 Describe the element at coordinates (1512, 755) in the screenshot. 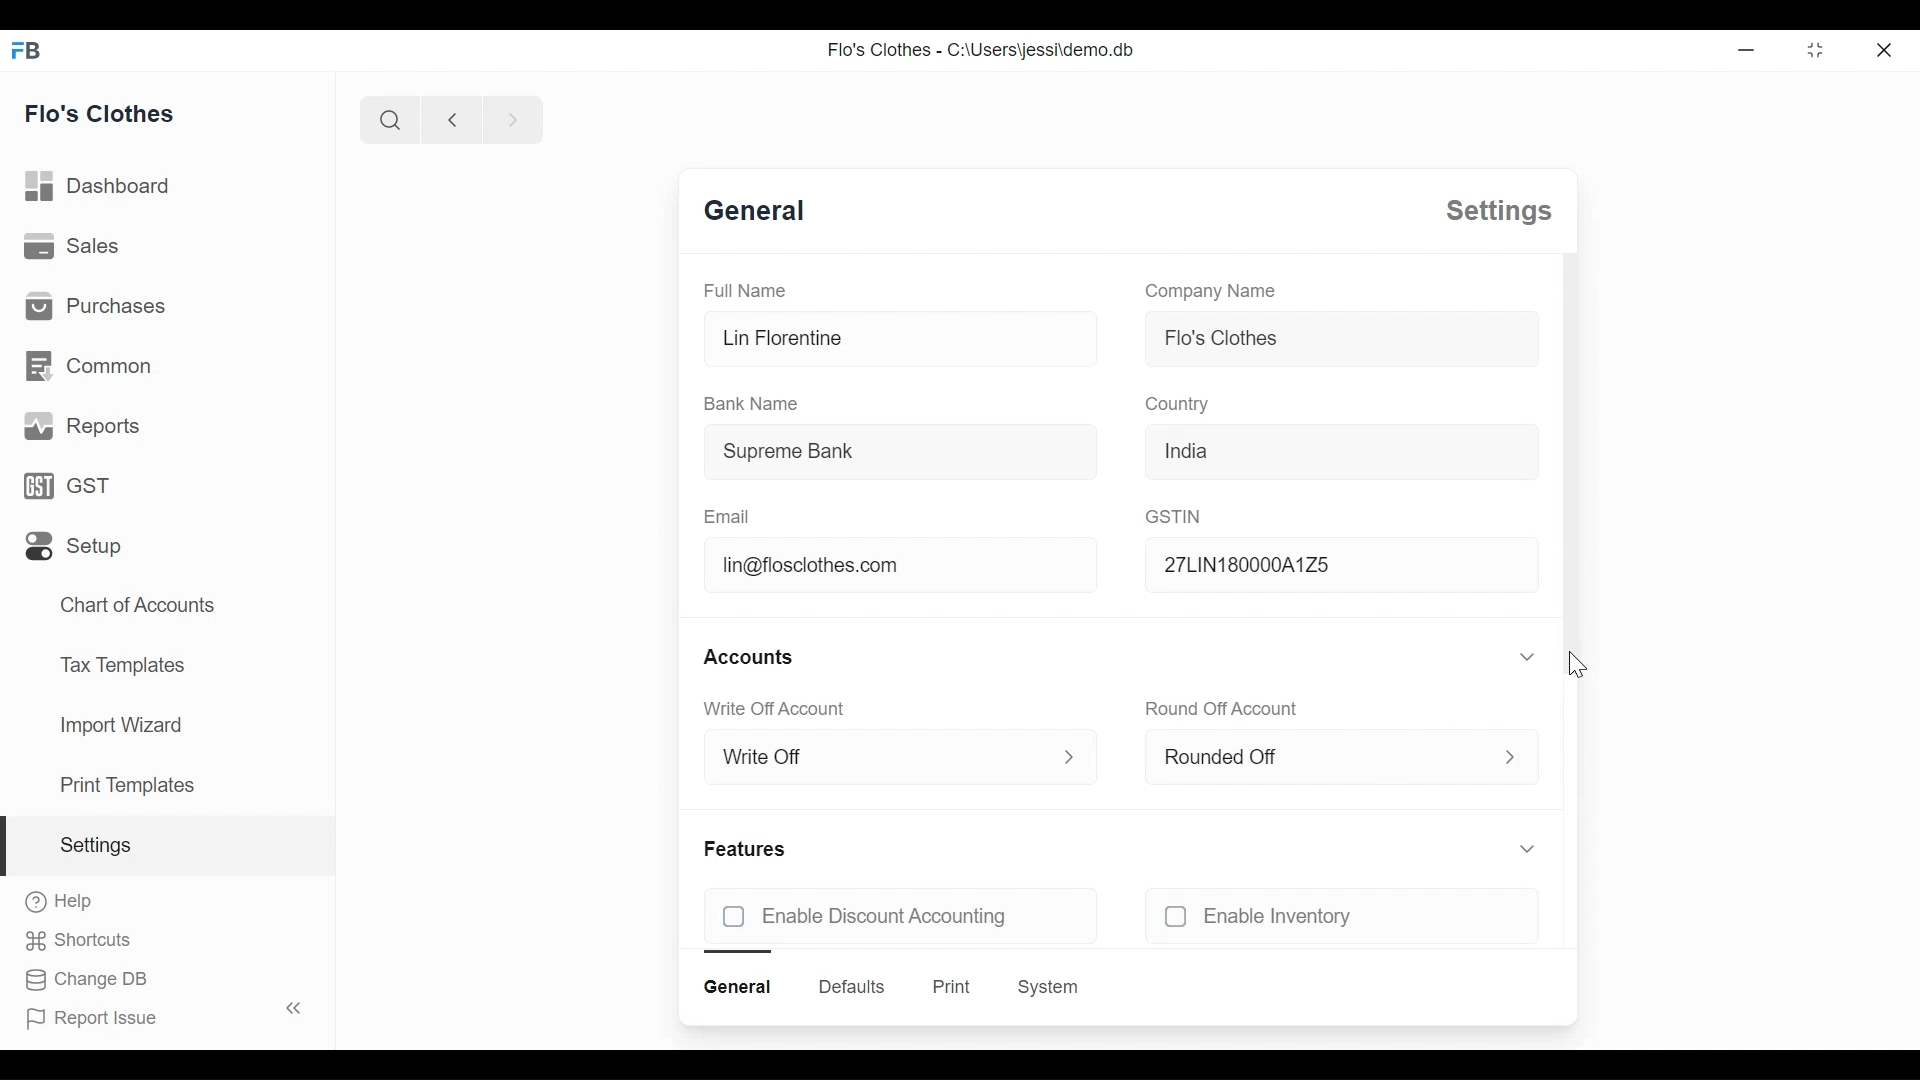

I see `Expand` at that location.